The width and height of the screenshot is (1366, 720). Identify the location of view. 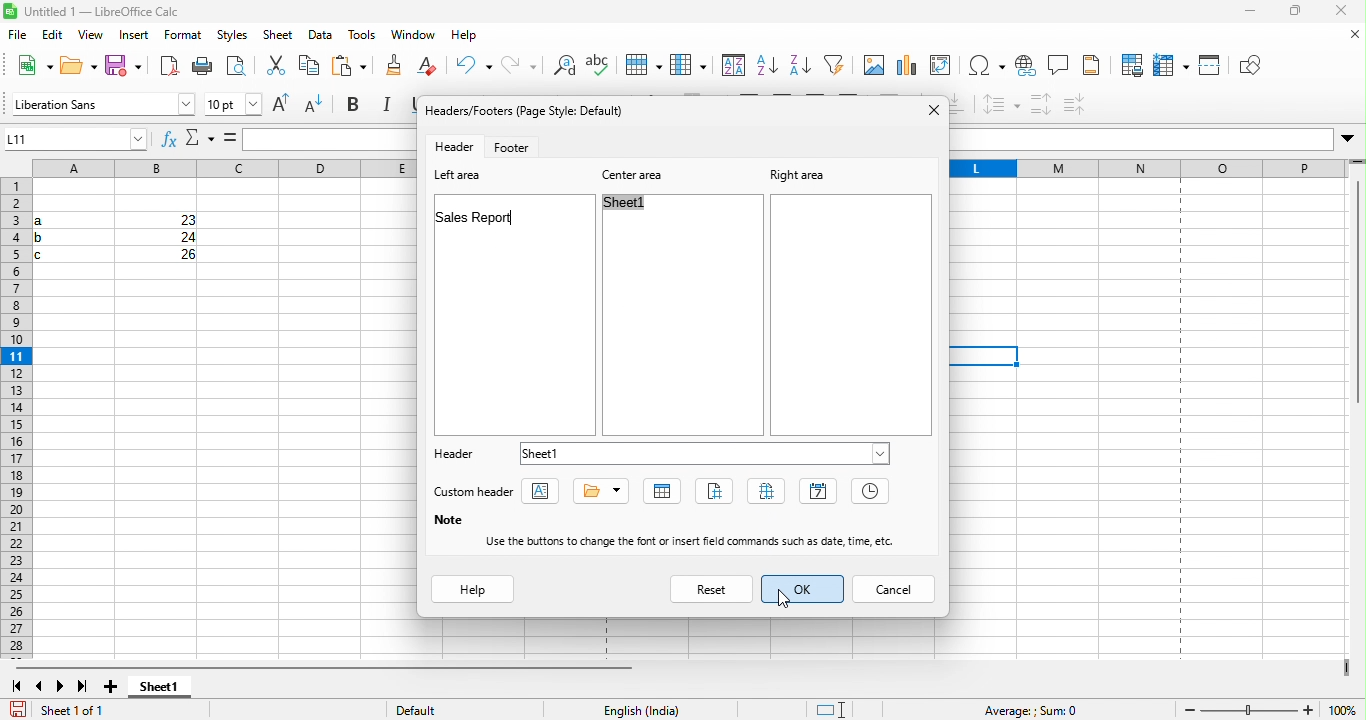
(92, 38).